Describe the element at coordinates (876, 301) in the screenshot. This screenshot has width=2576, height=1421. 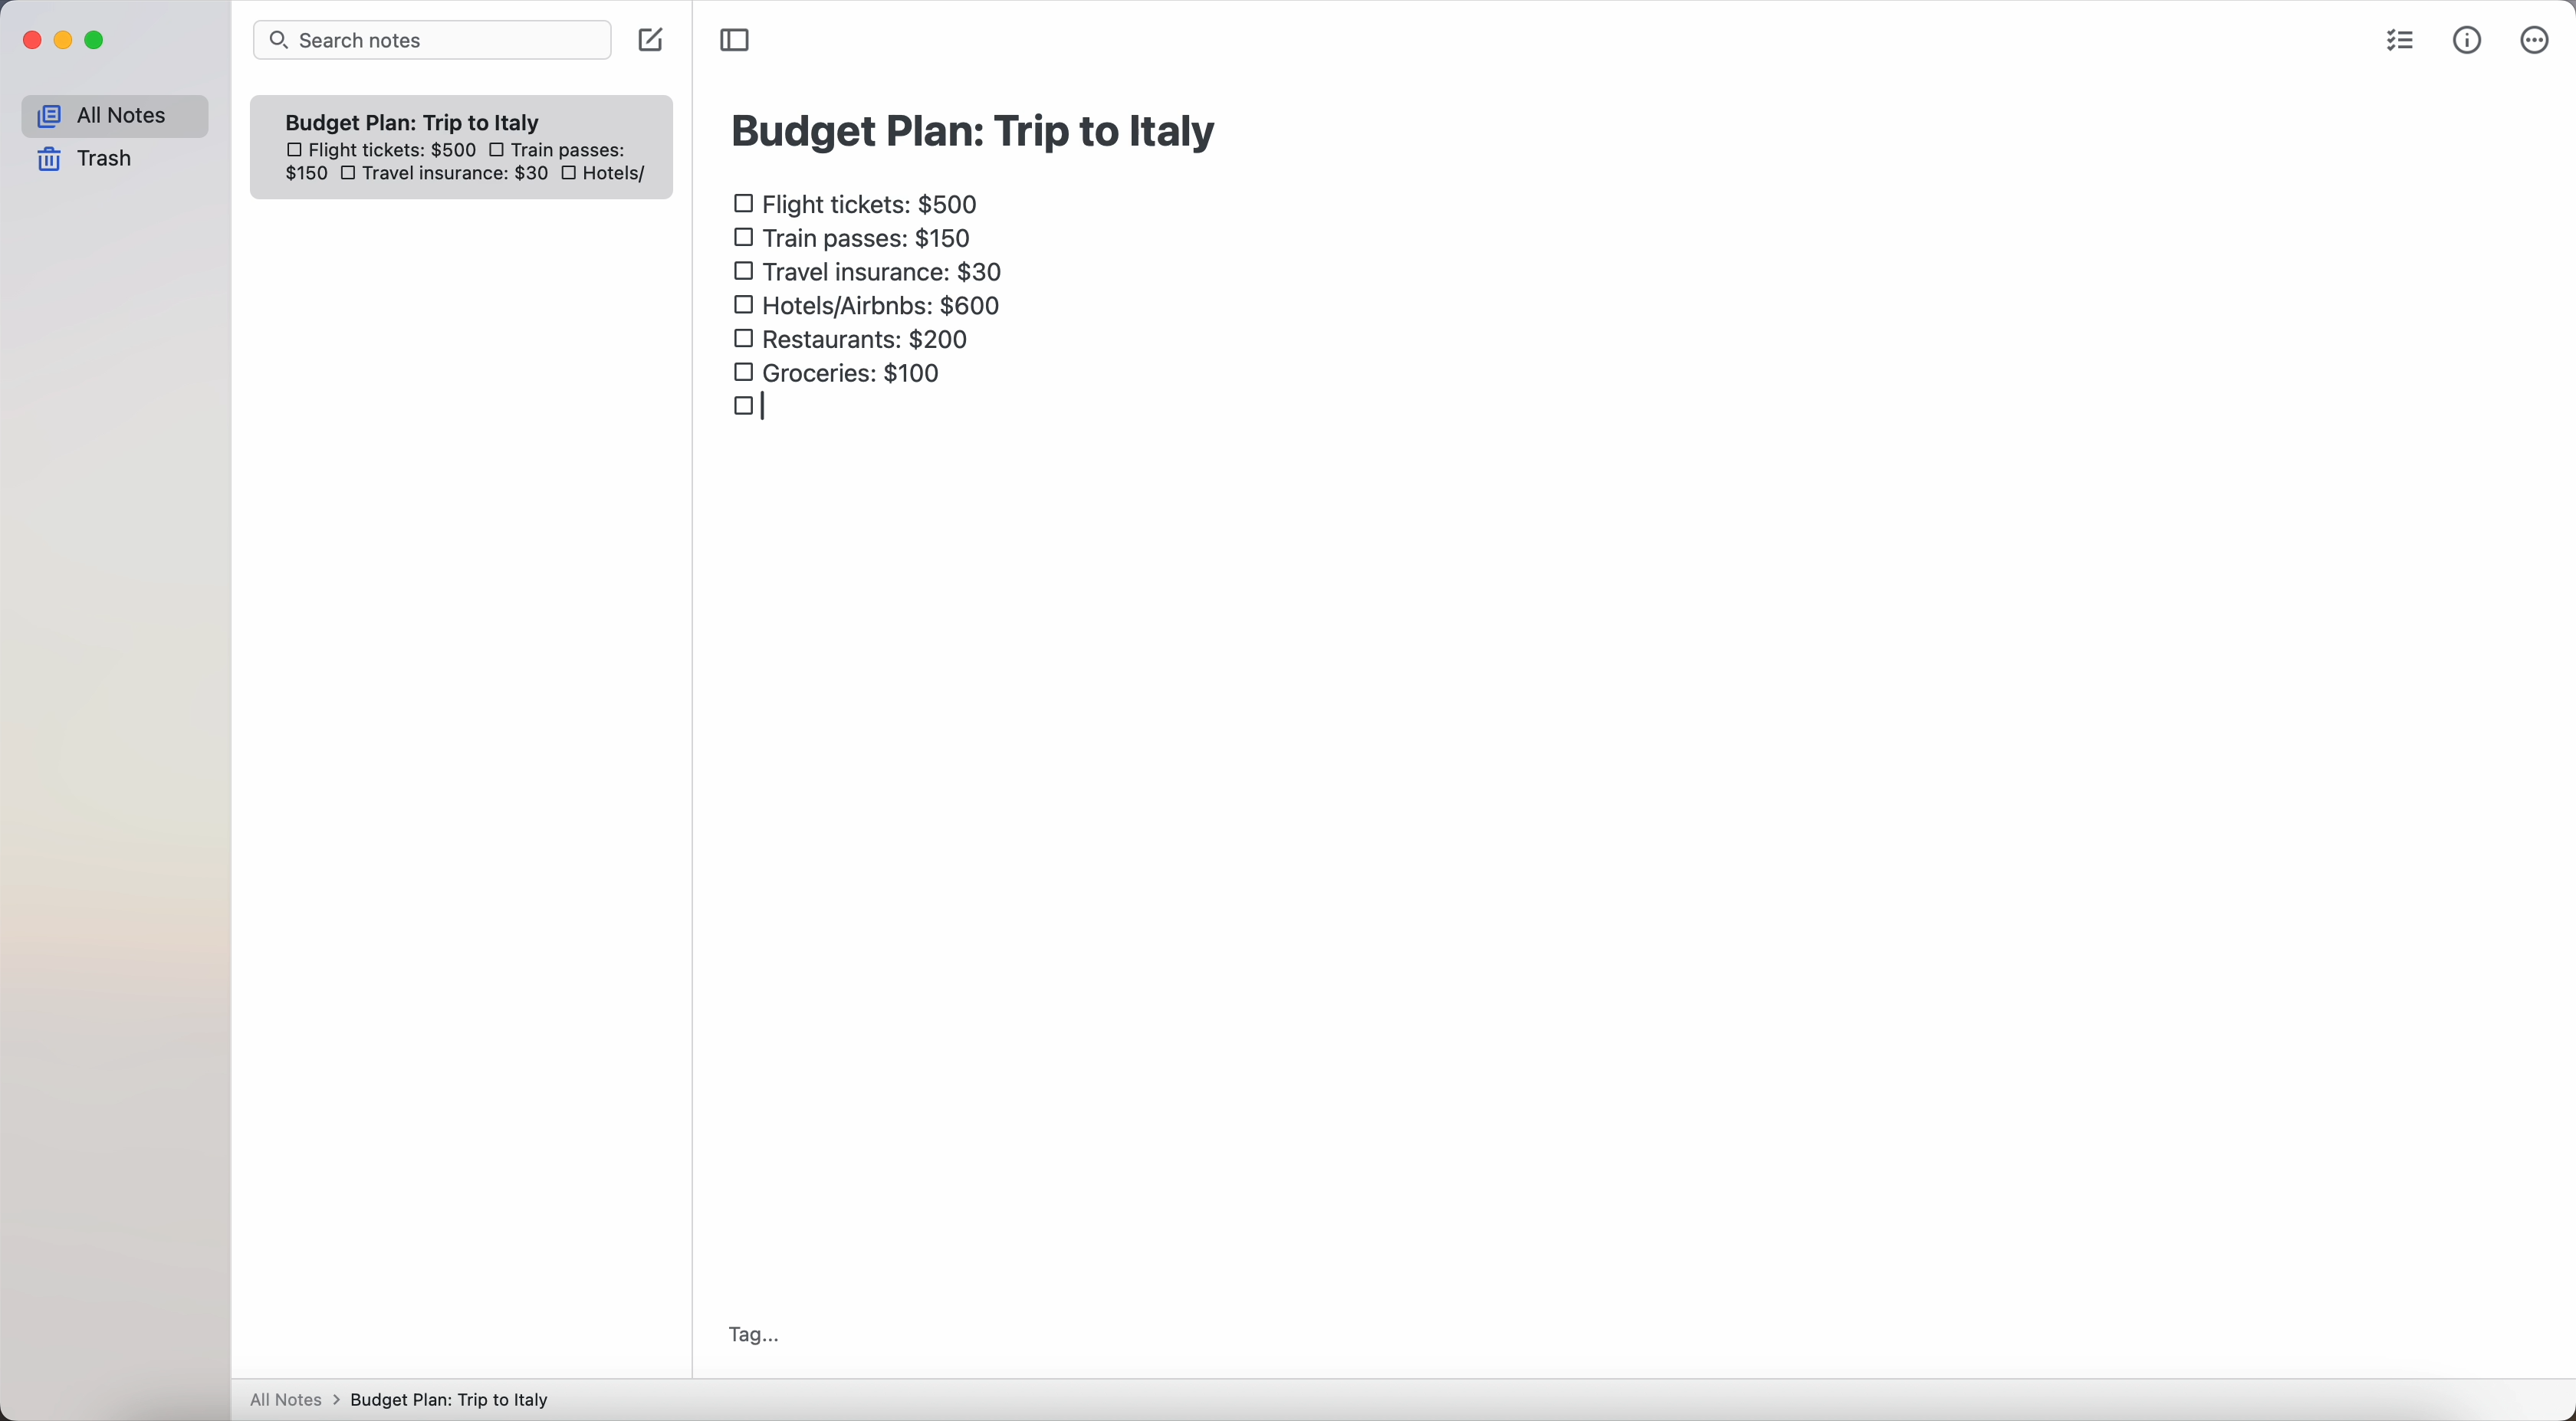
I see `hotels/airbnbs: $600 checkbox` at that location.